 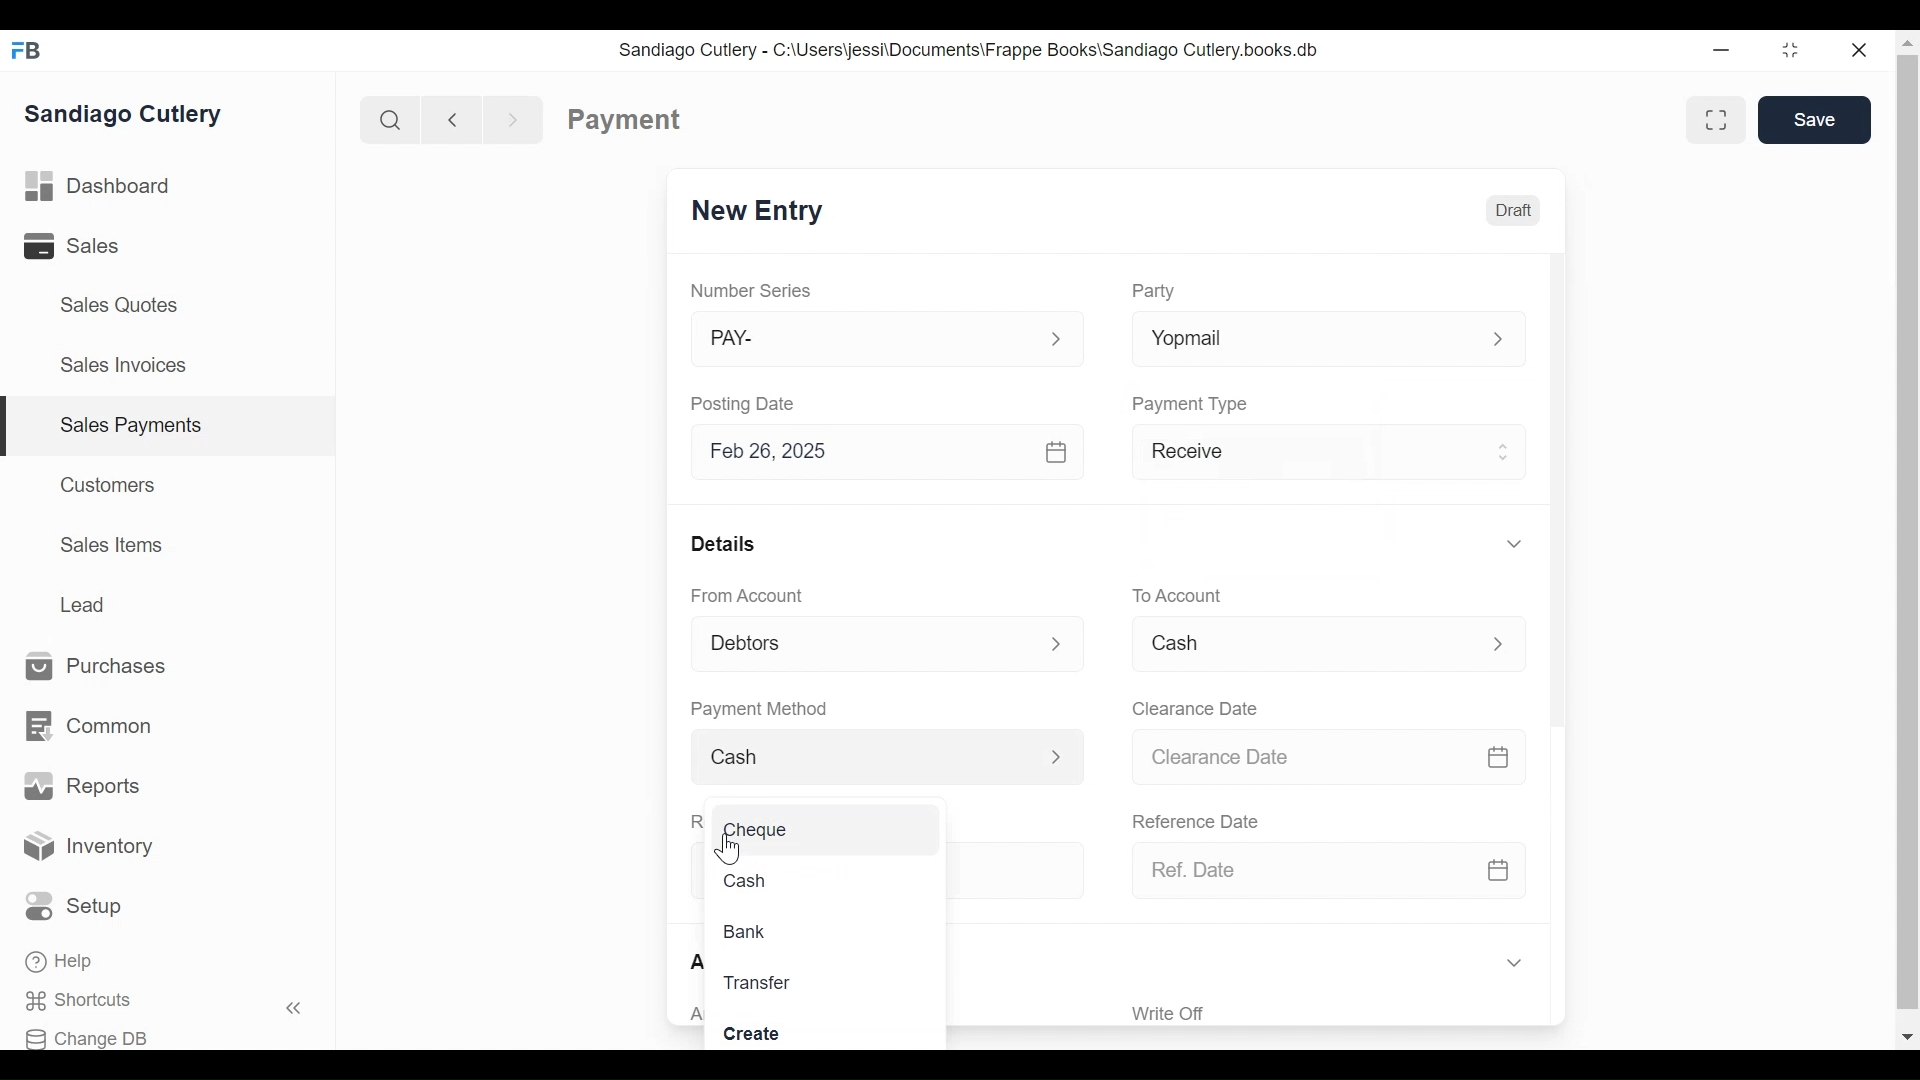 I want to click on Payment, so click(x=625, y=120).